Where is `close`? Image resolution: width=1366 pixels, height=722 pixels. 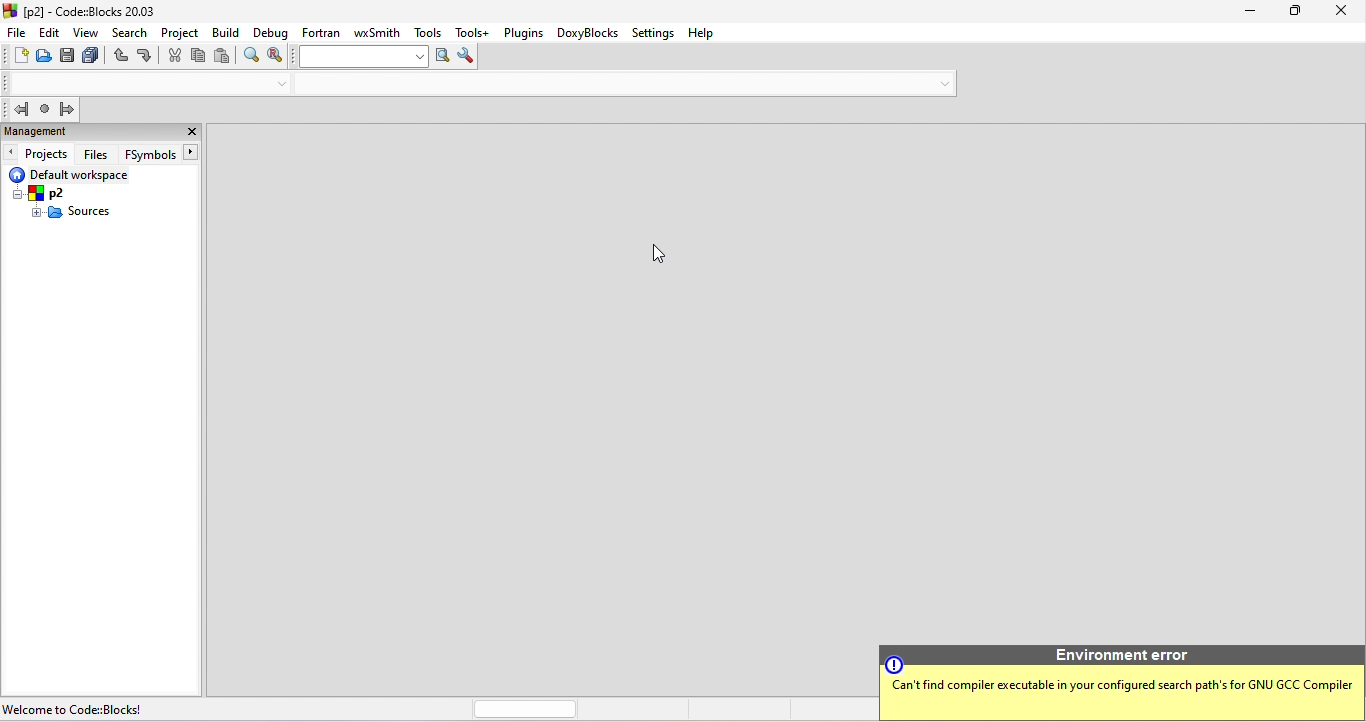 close is located at coordinates (279, 138).